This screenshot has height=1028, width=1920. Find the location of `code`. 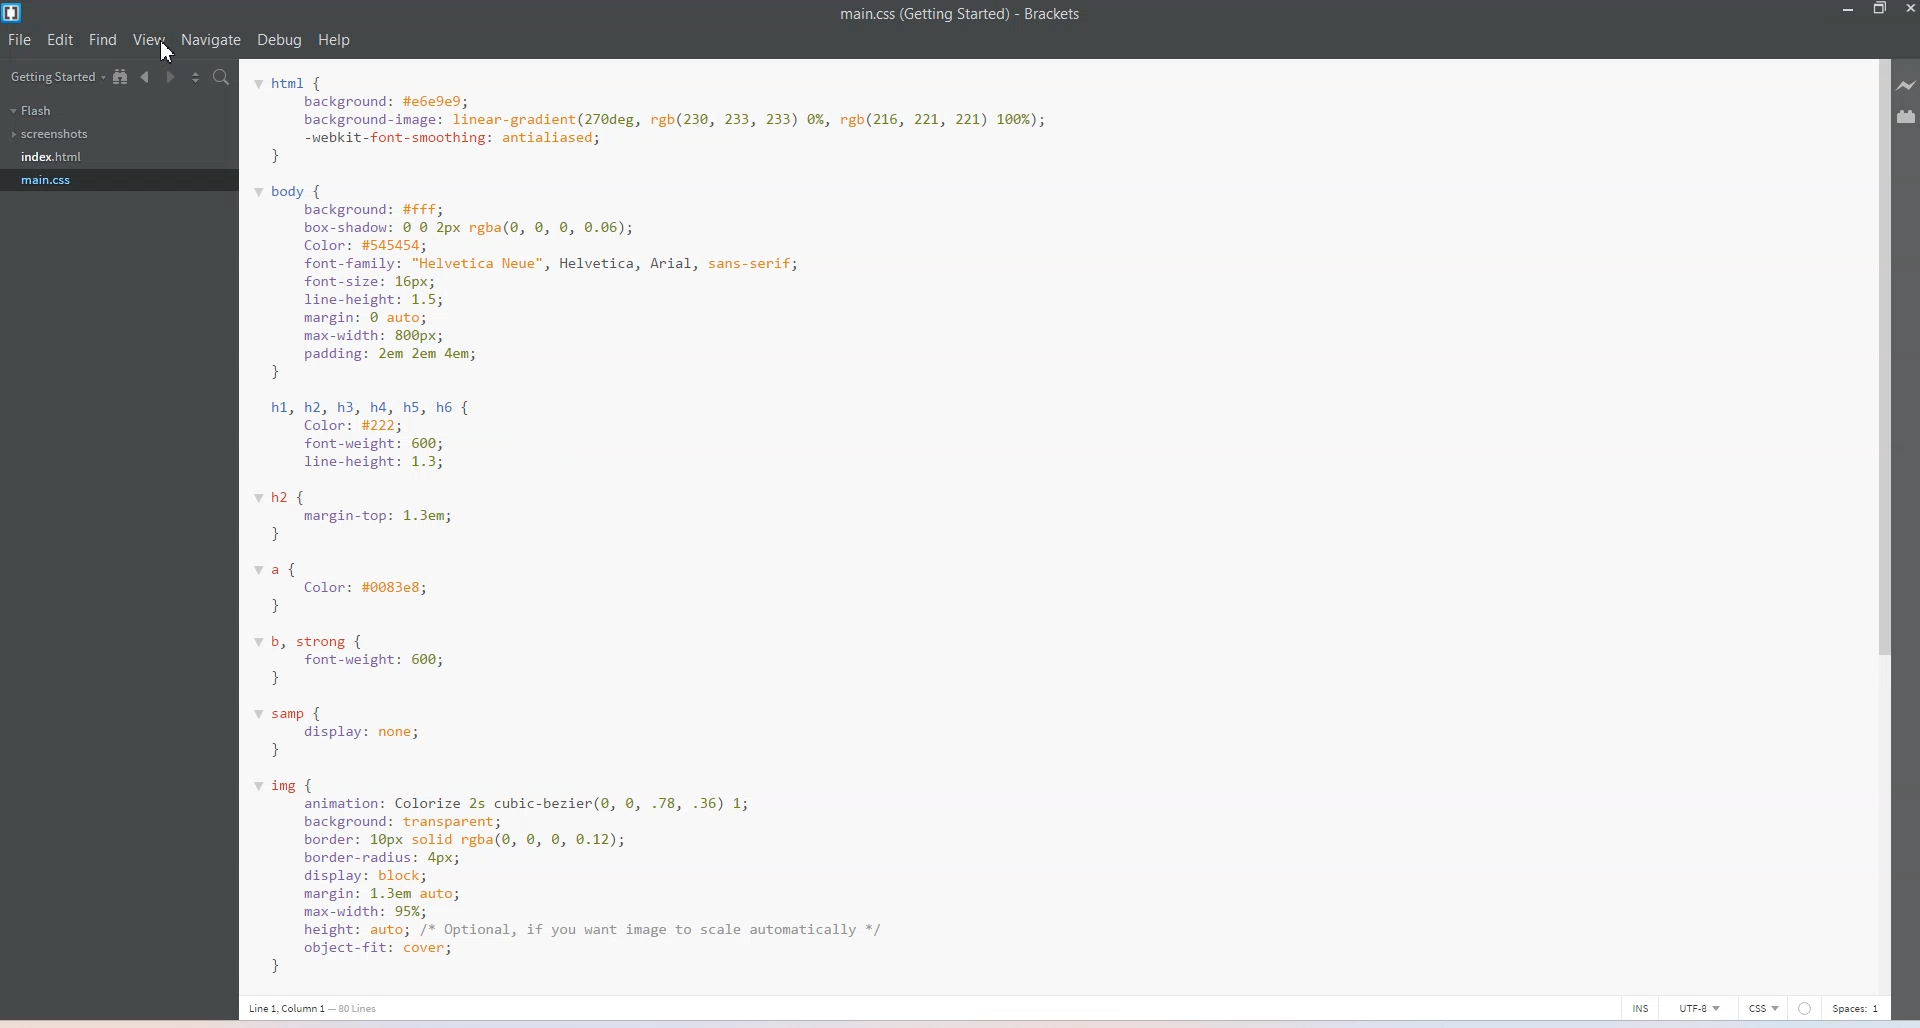

code is located at coordinates (649, 521).